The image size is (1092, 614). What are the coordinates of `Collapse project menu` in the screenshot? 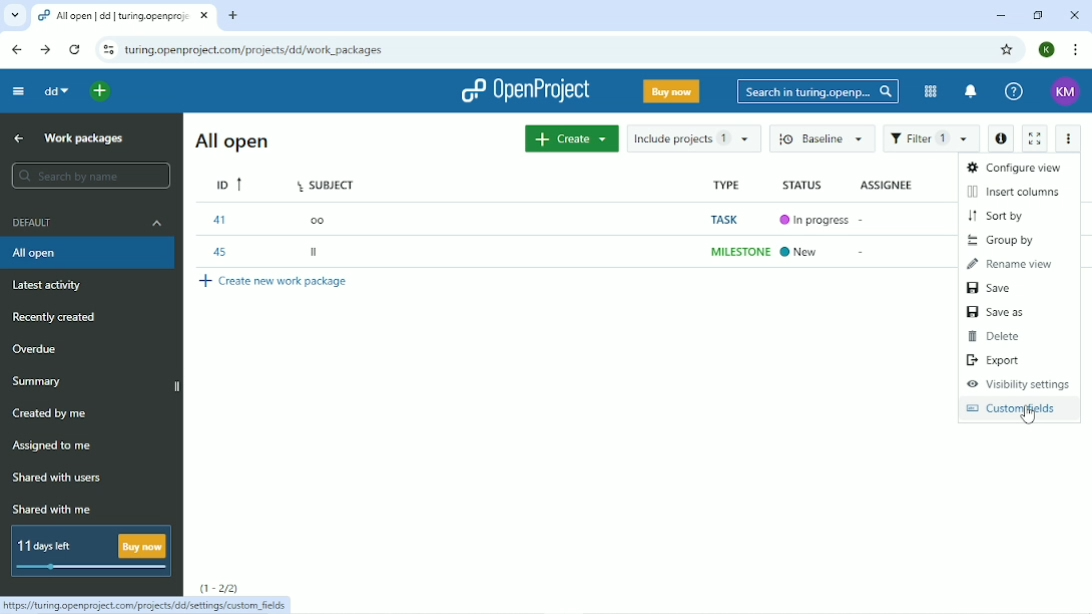 It's located at (18, 91).